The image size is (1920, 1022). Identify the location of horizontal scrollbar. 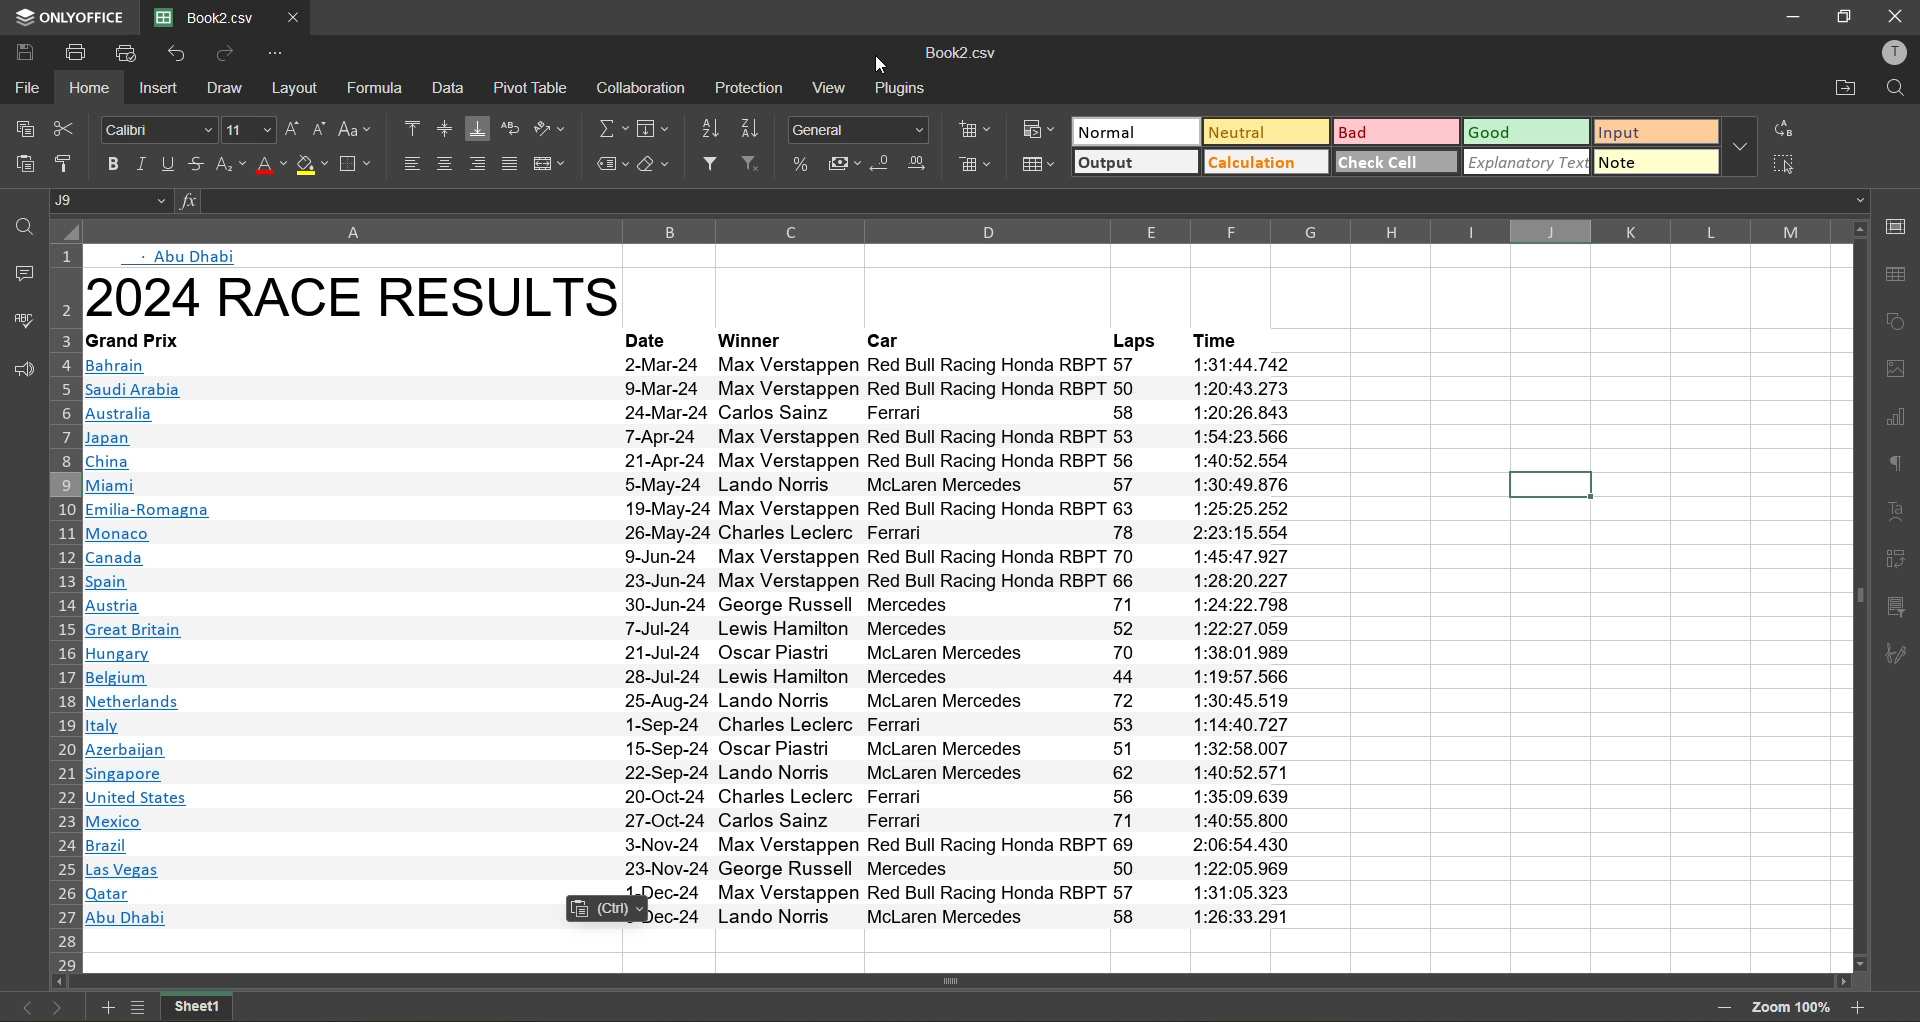
(948, 981).